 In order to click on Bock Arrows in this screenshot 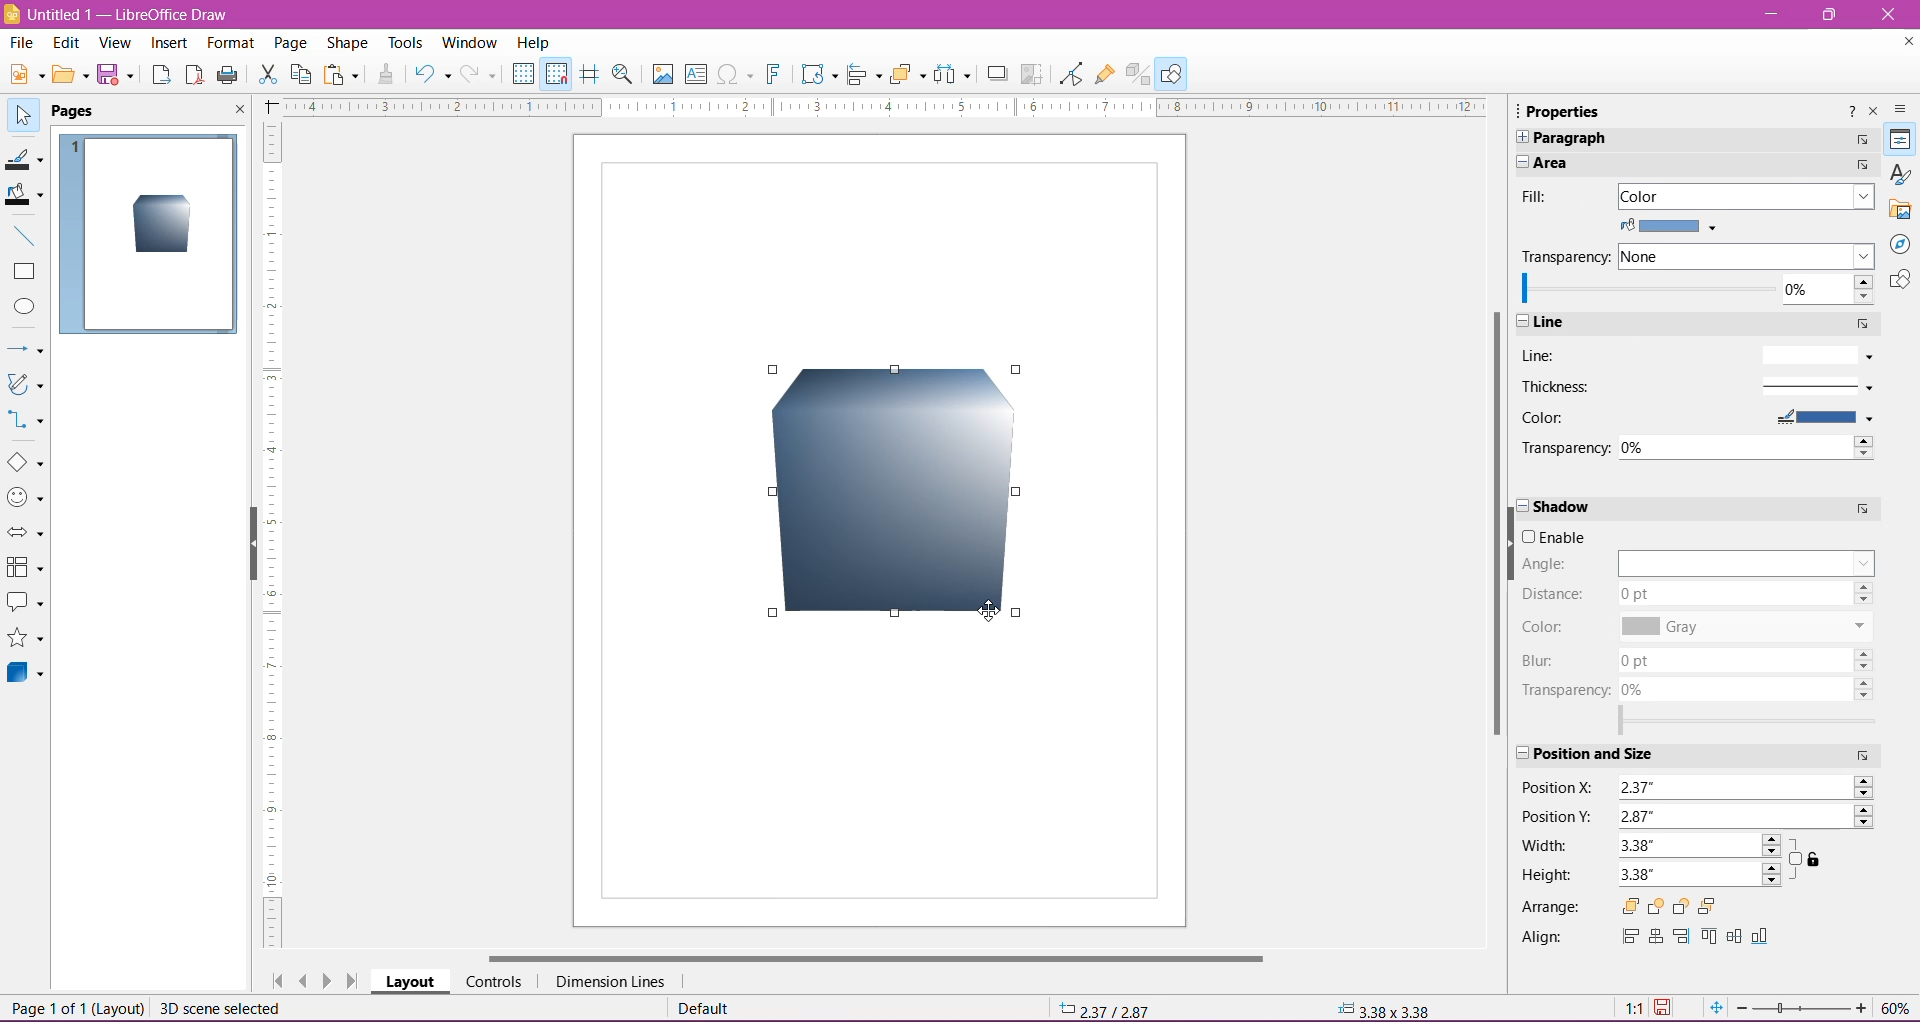, I will do `click(26, 534)`.